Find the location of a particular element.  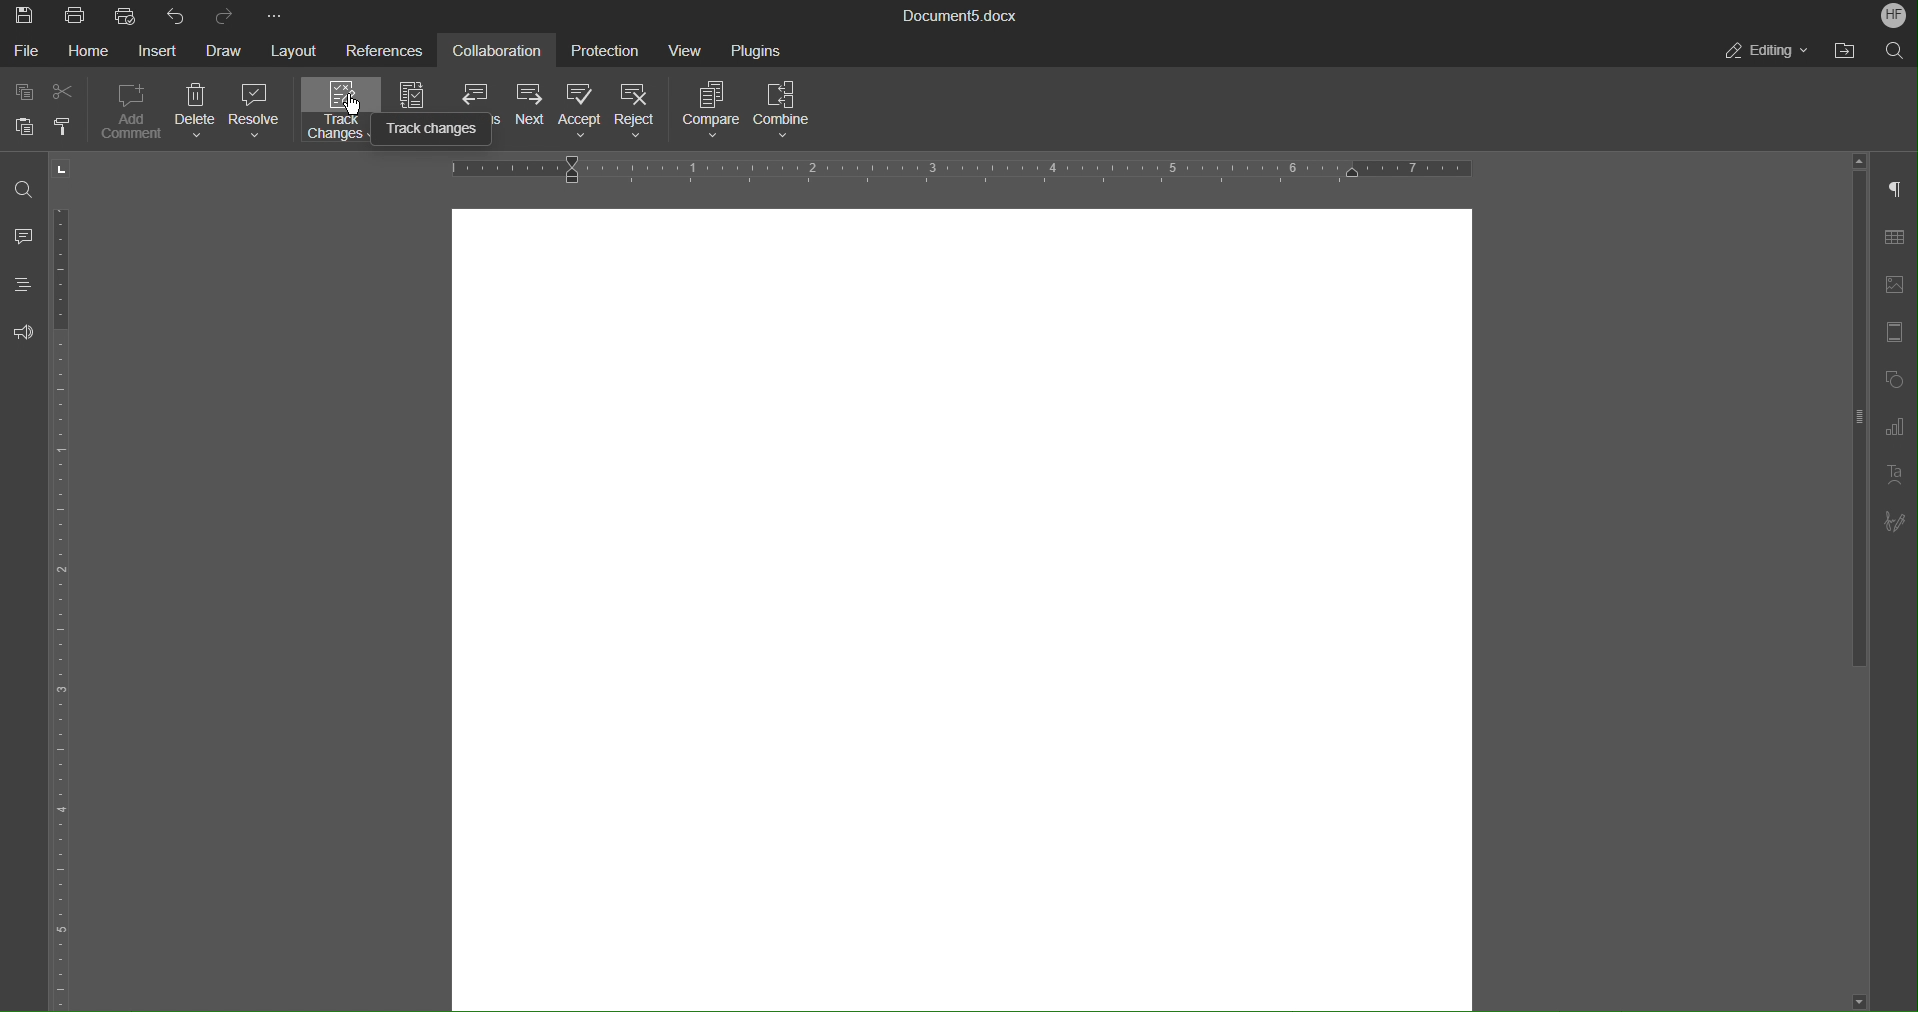

Accept is located at coordinates (589, 111).